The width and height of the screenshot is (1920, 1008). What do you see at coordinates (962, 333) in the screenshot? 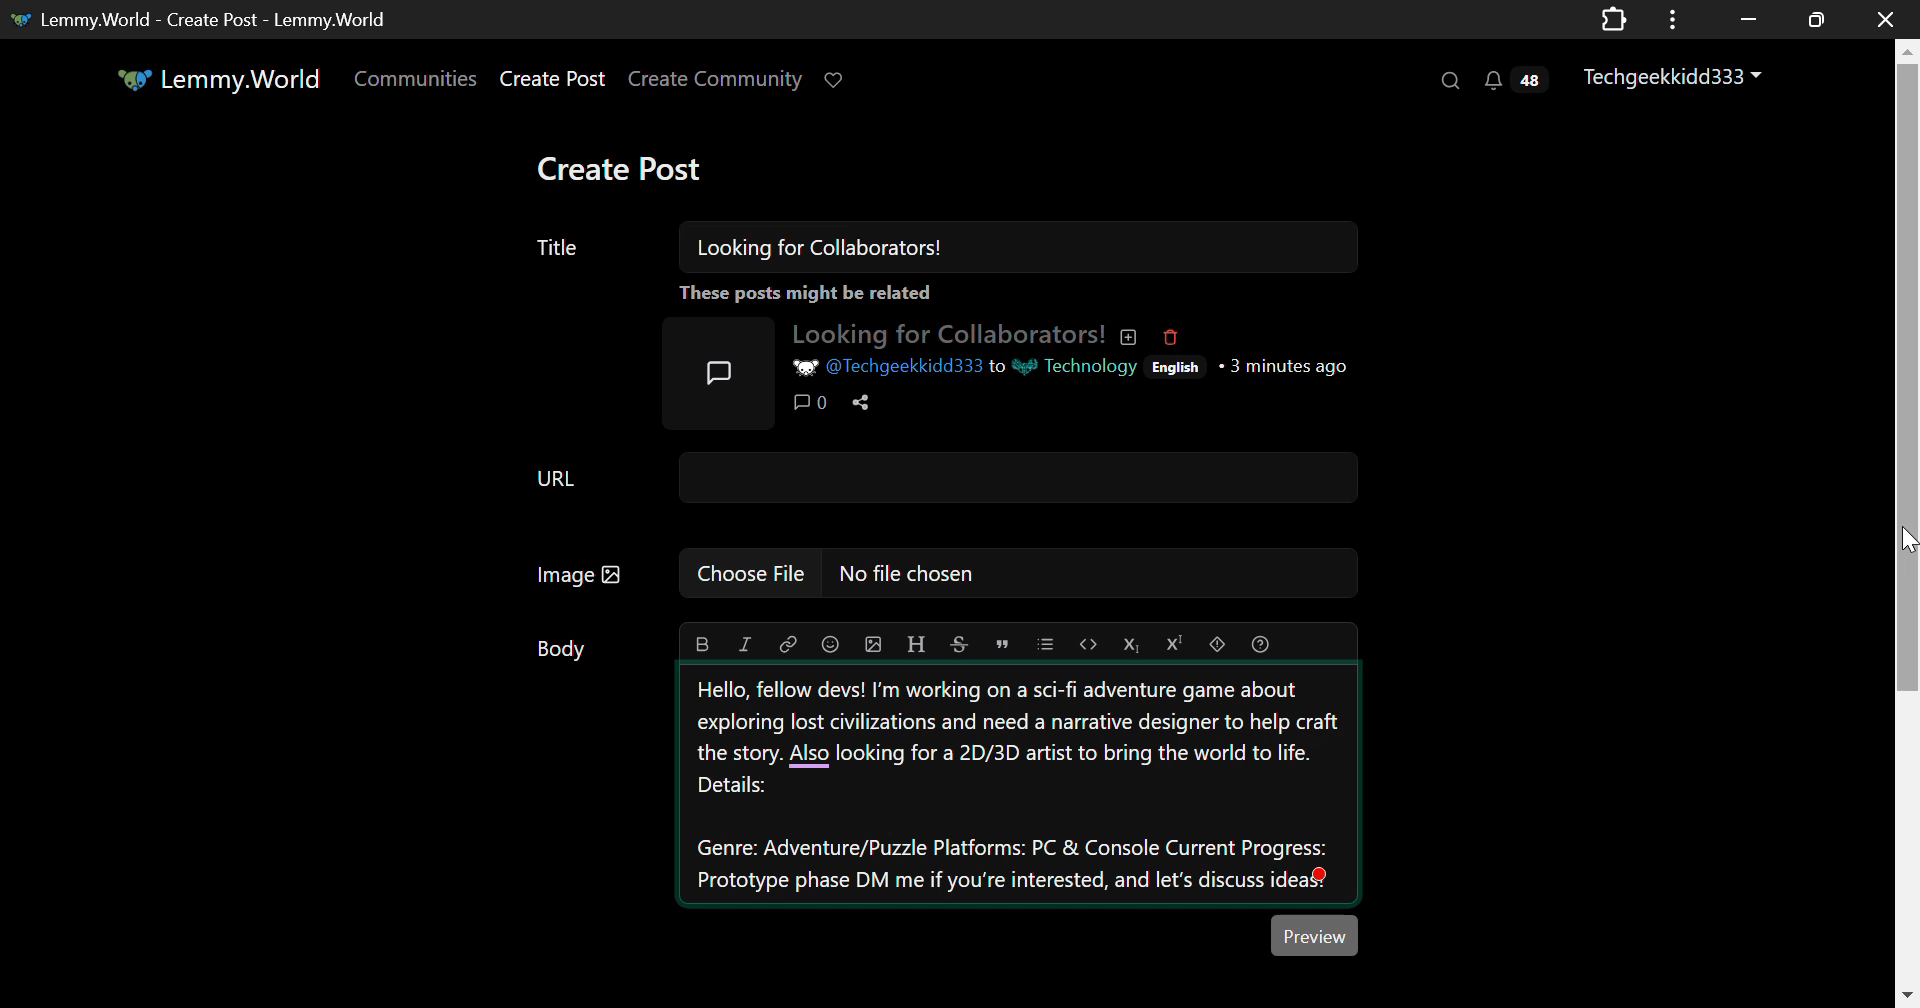
I see `Looking for Collaborators` at bounding box center [962, 333].